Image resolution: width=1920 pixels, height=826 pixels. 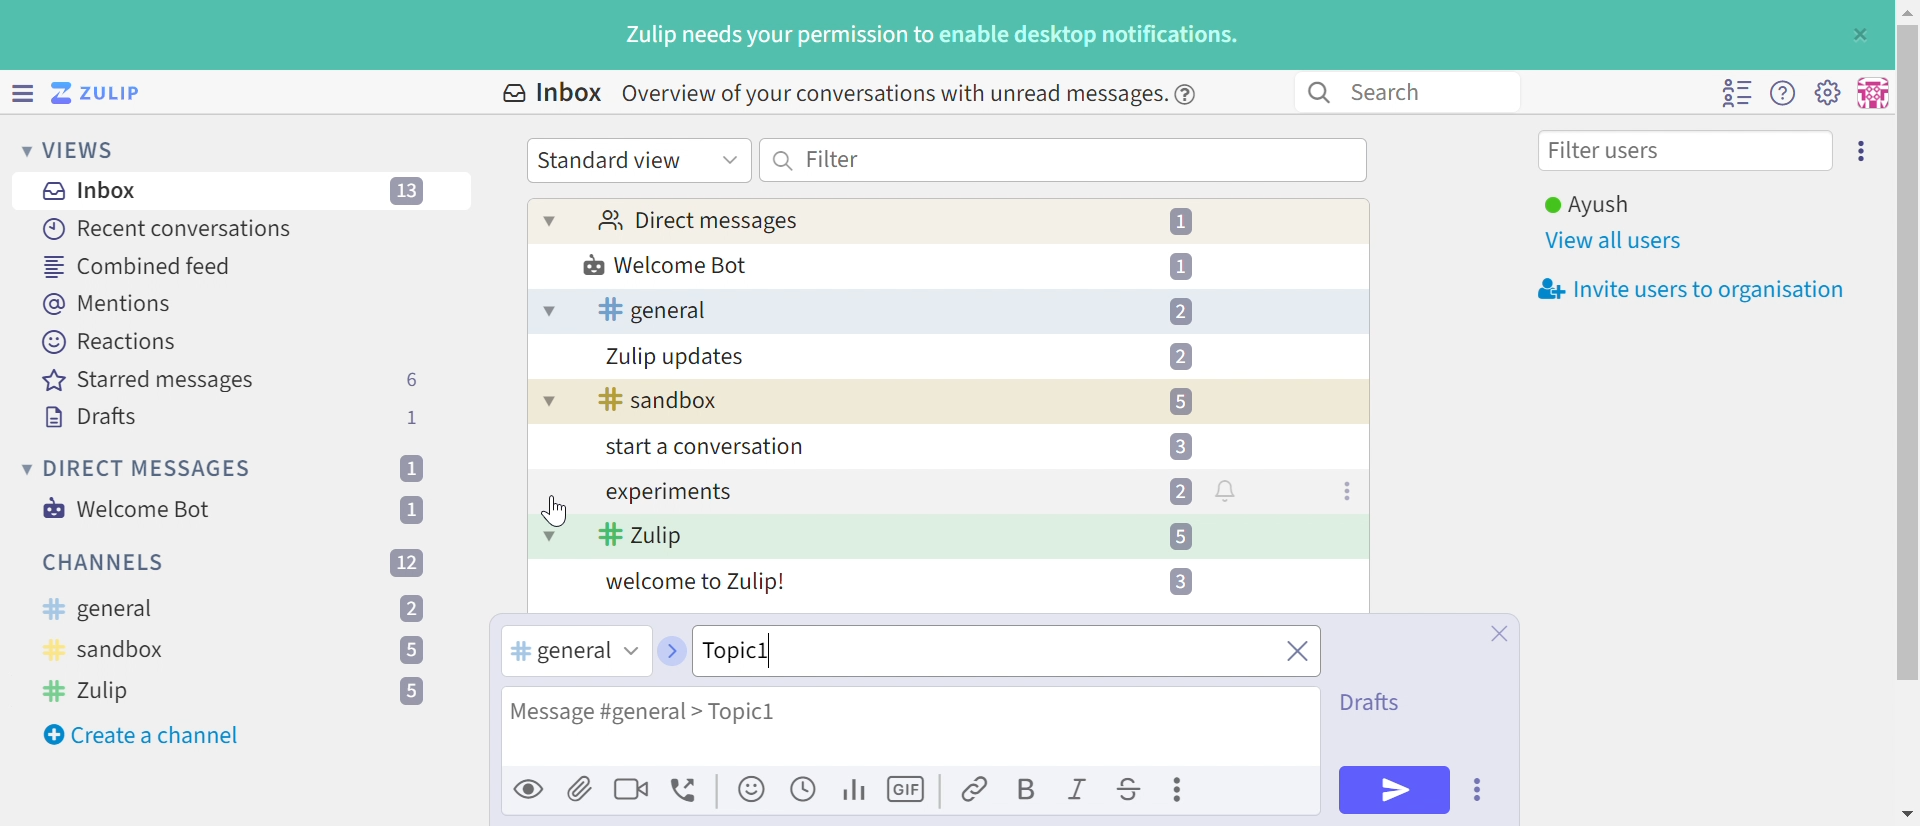 I want to click on Drop Down, so click(x=547, y=312).